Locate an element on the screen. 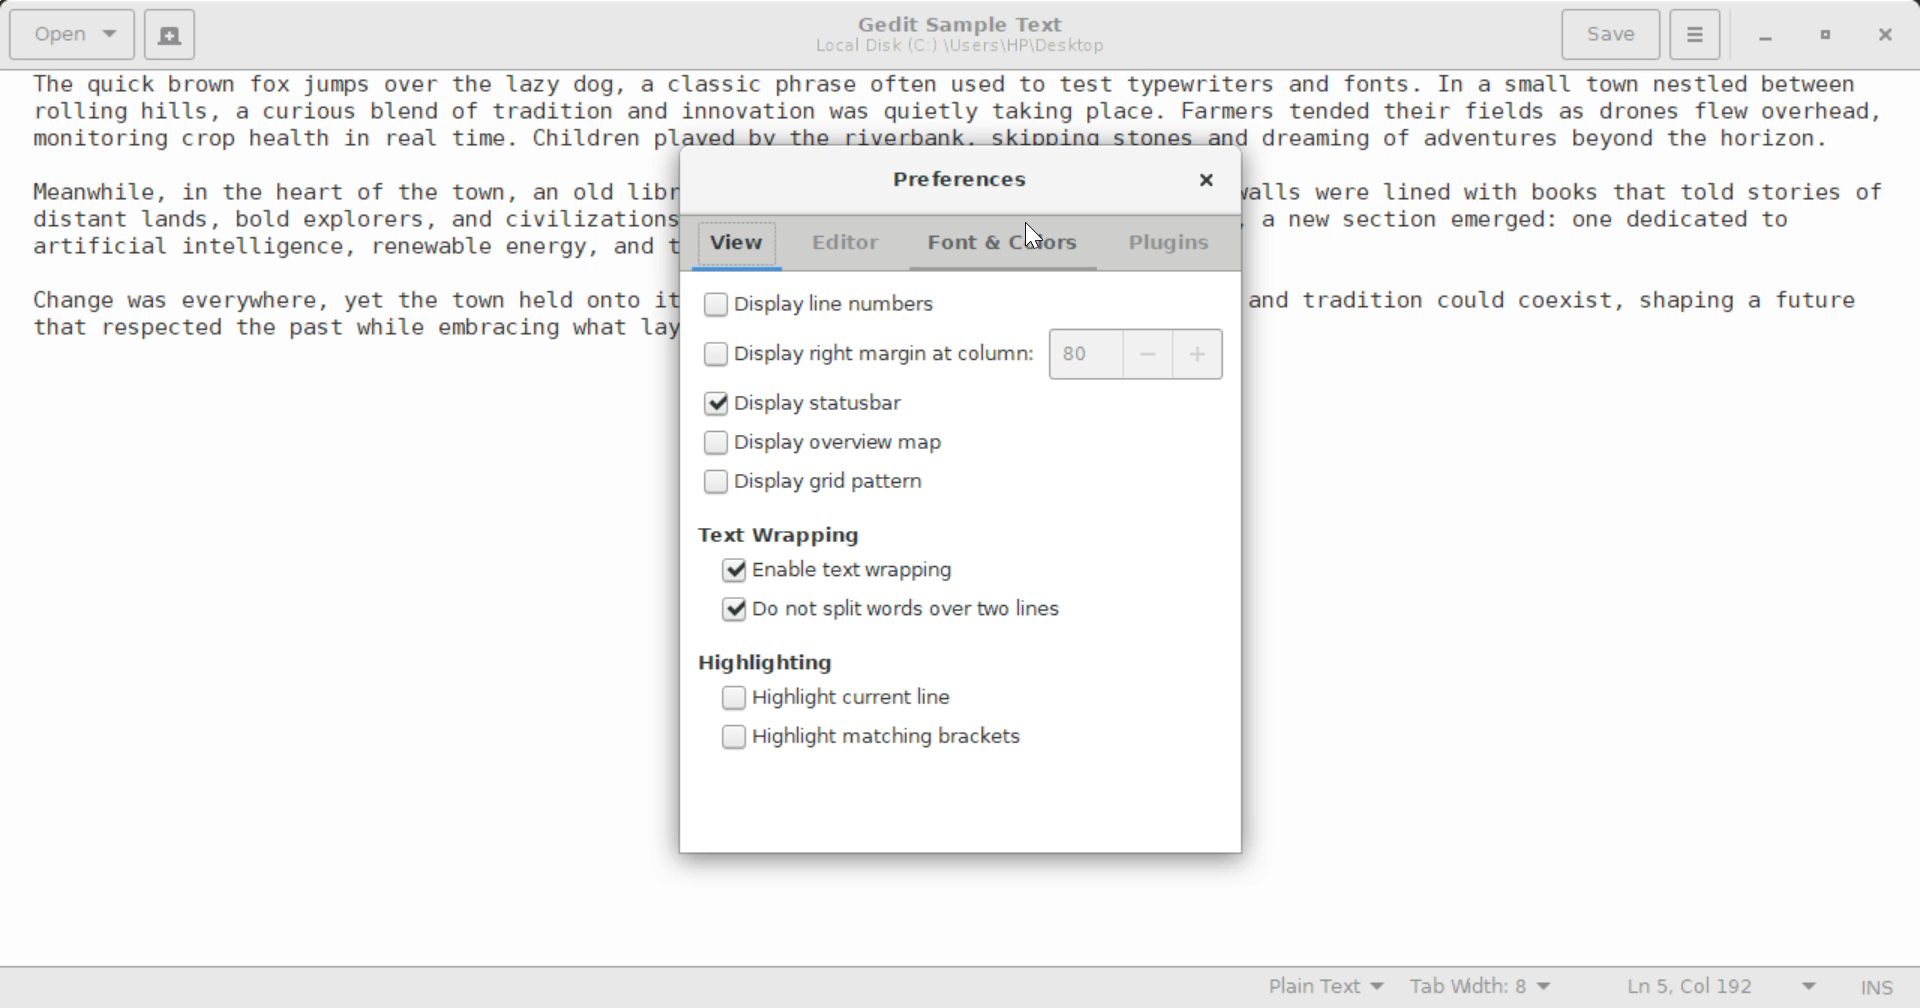 Image resolution: width=1920 pixels, height=1008 pixels. Options Menu is located at coordinates (1693, 33).